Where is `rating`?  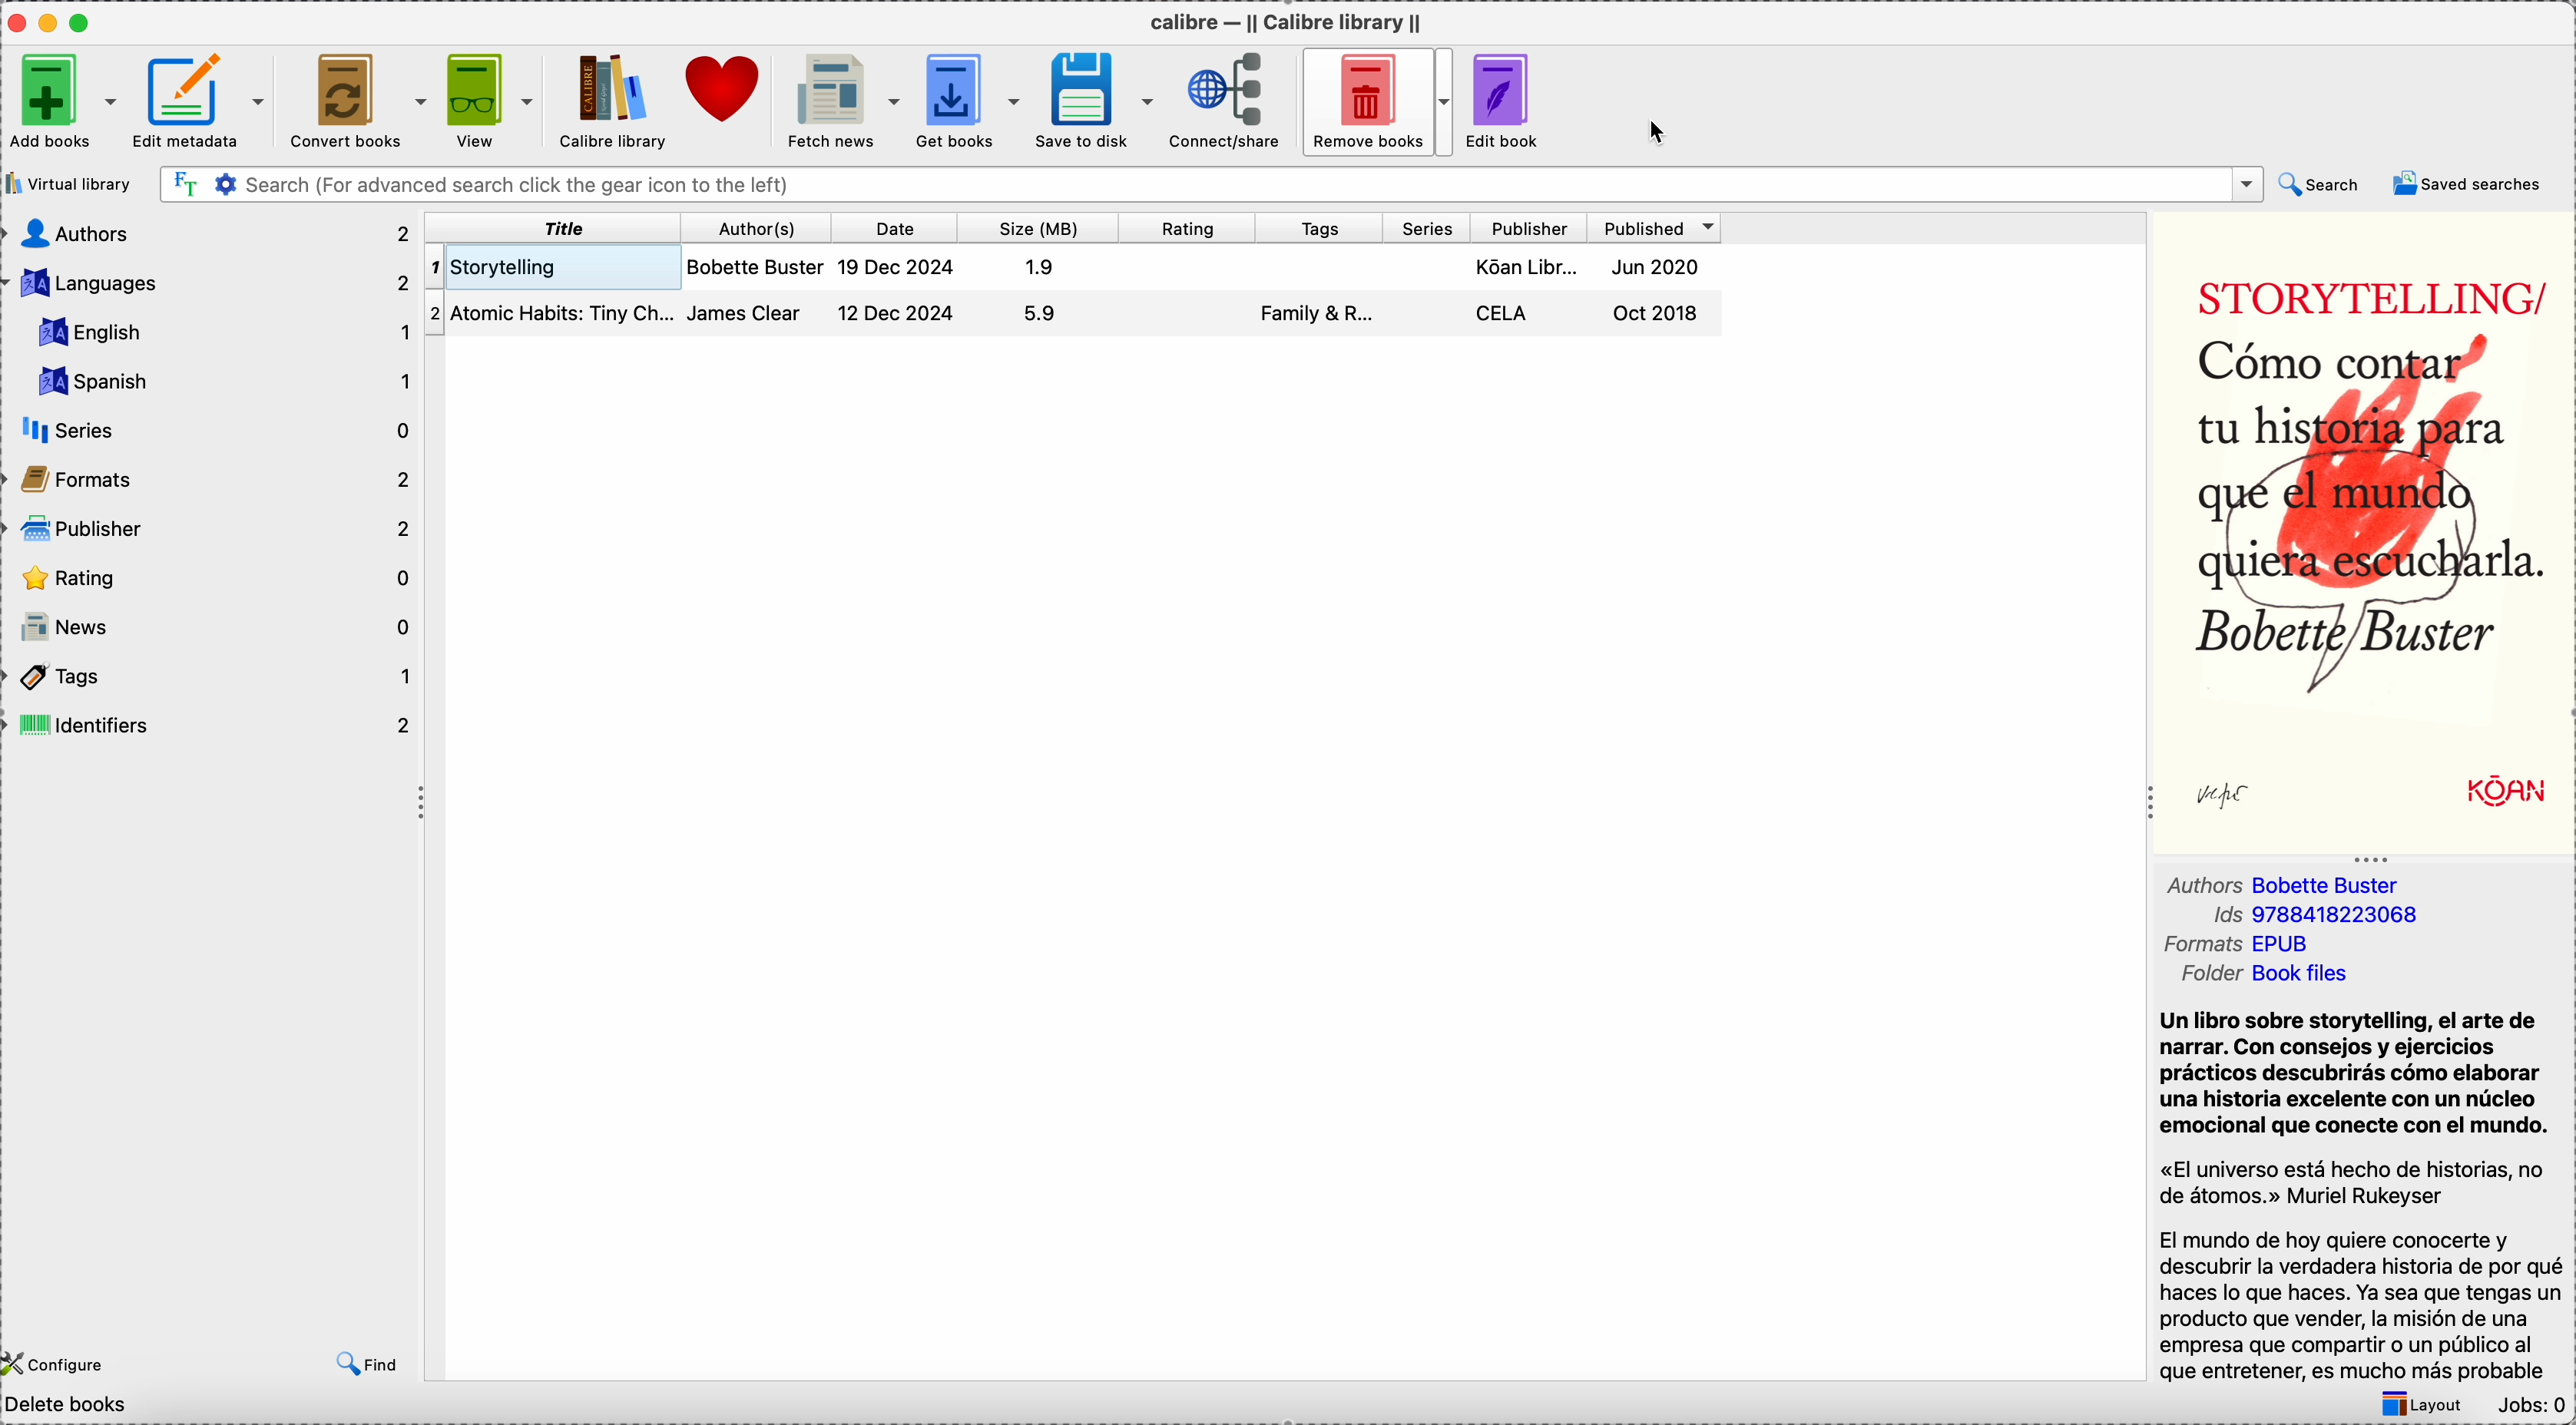
rating is located at coordinates (214, 574).